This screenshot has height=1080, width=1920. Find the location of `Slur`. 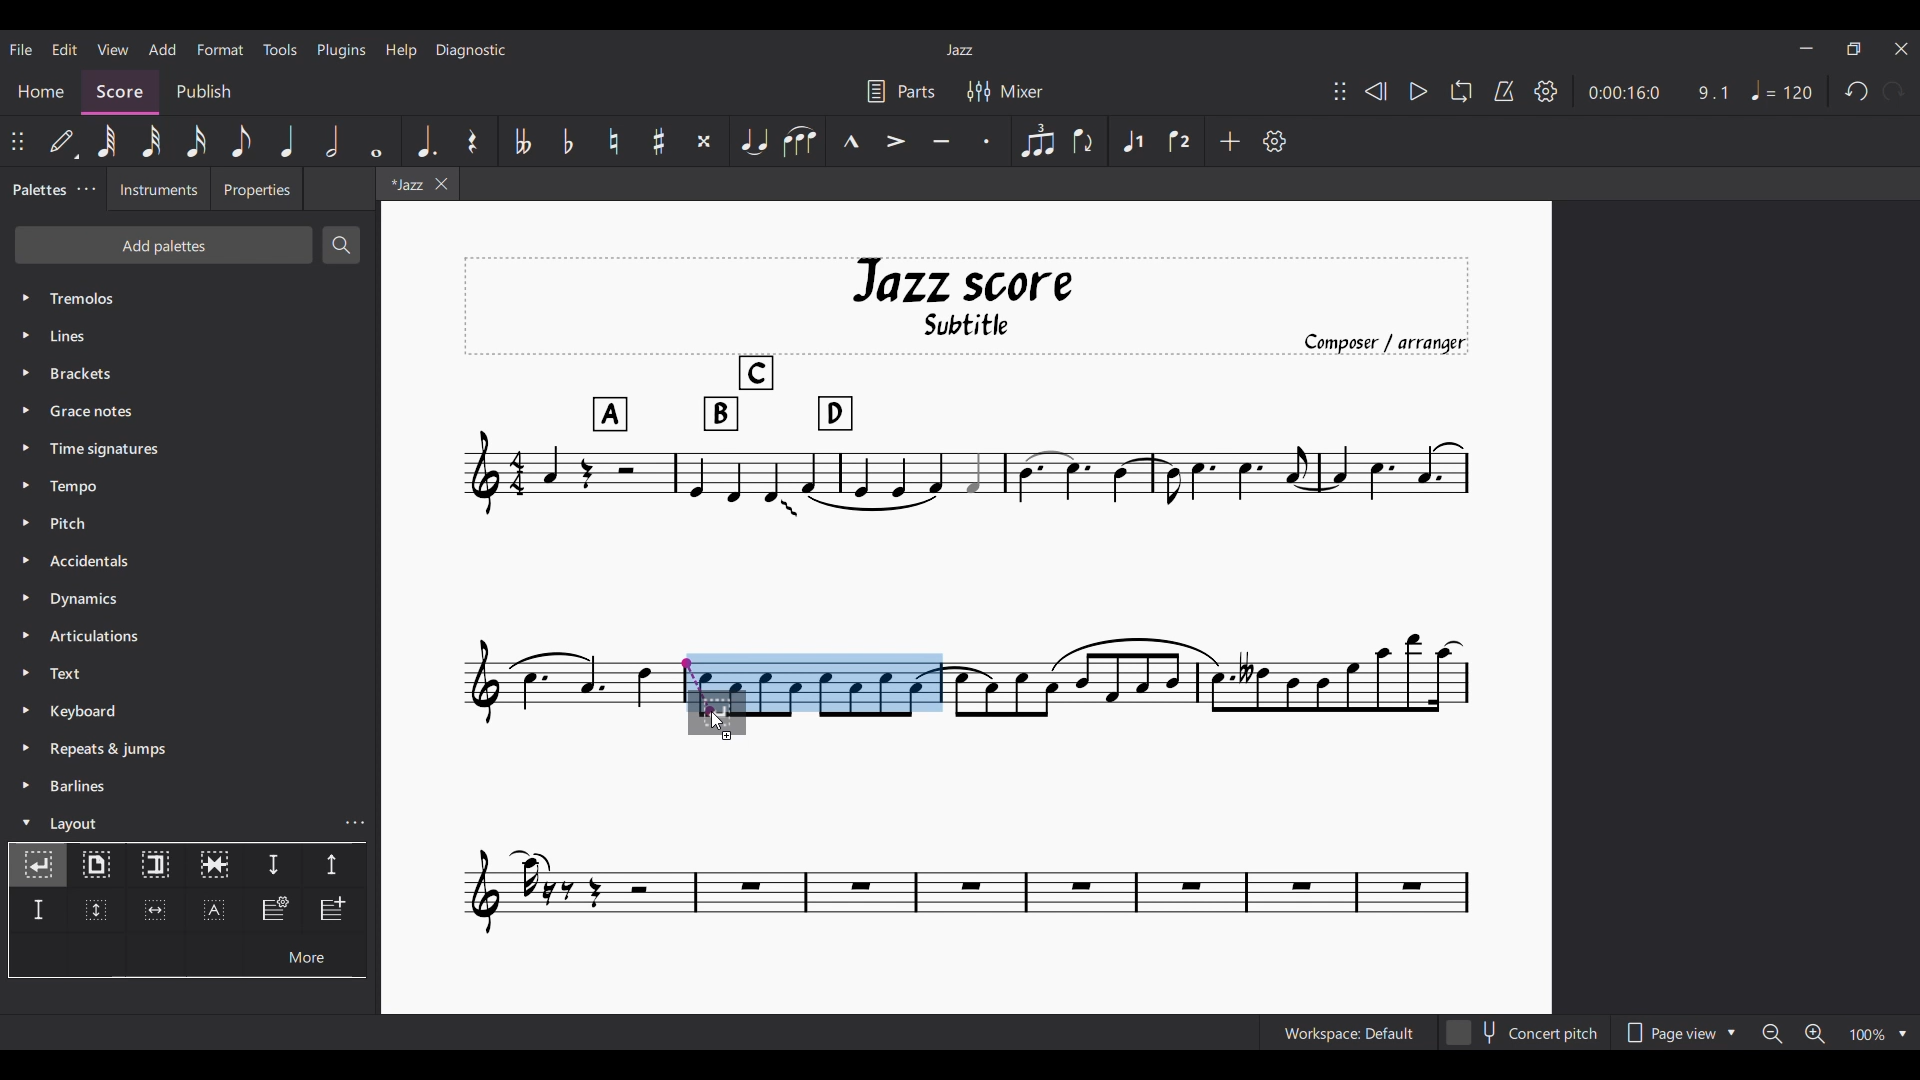

Slur is located at coordinates (799, 141).